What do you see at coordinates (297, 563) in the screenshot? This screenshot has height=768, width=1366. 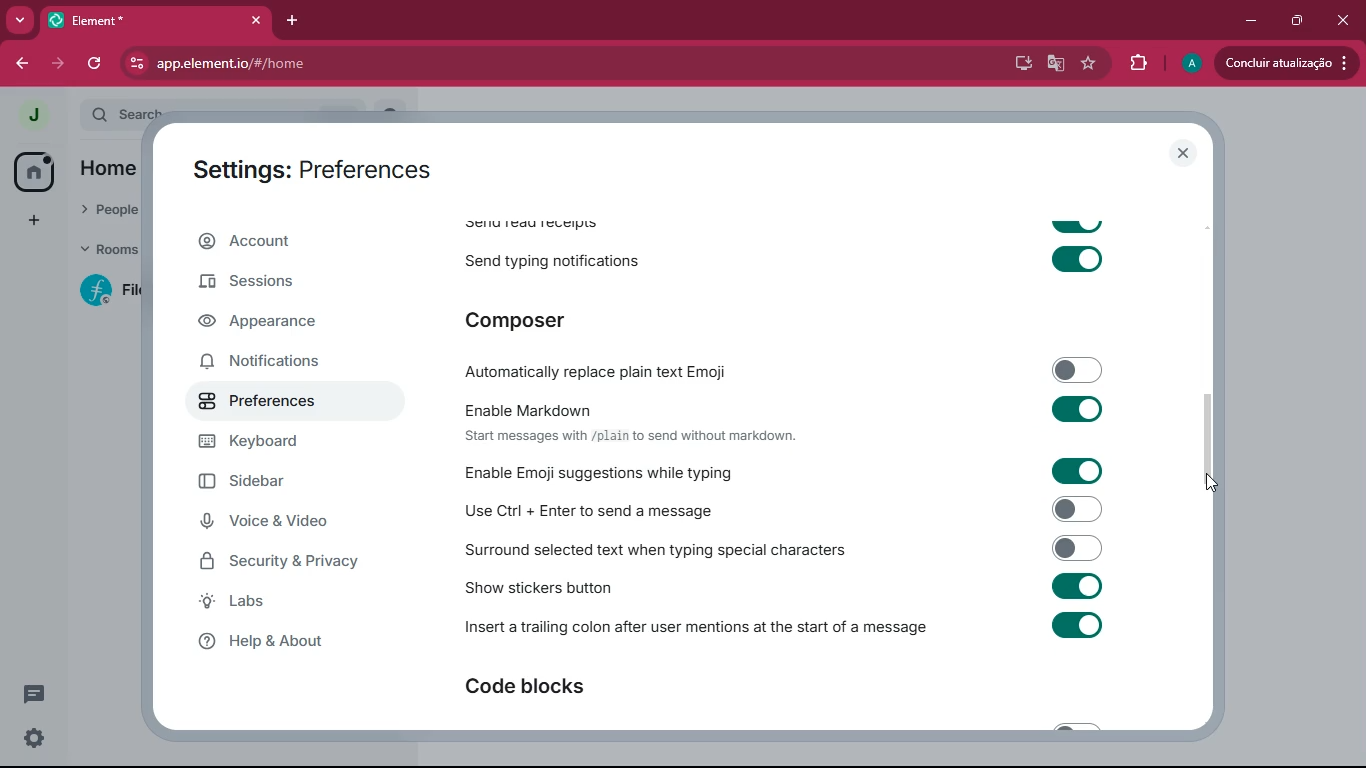 I see `security` at bounding box center [297, 563].